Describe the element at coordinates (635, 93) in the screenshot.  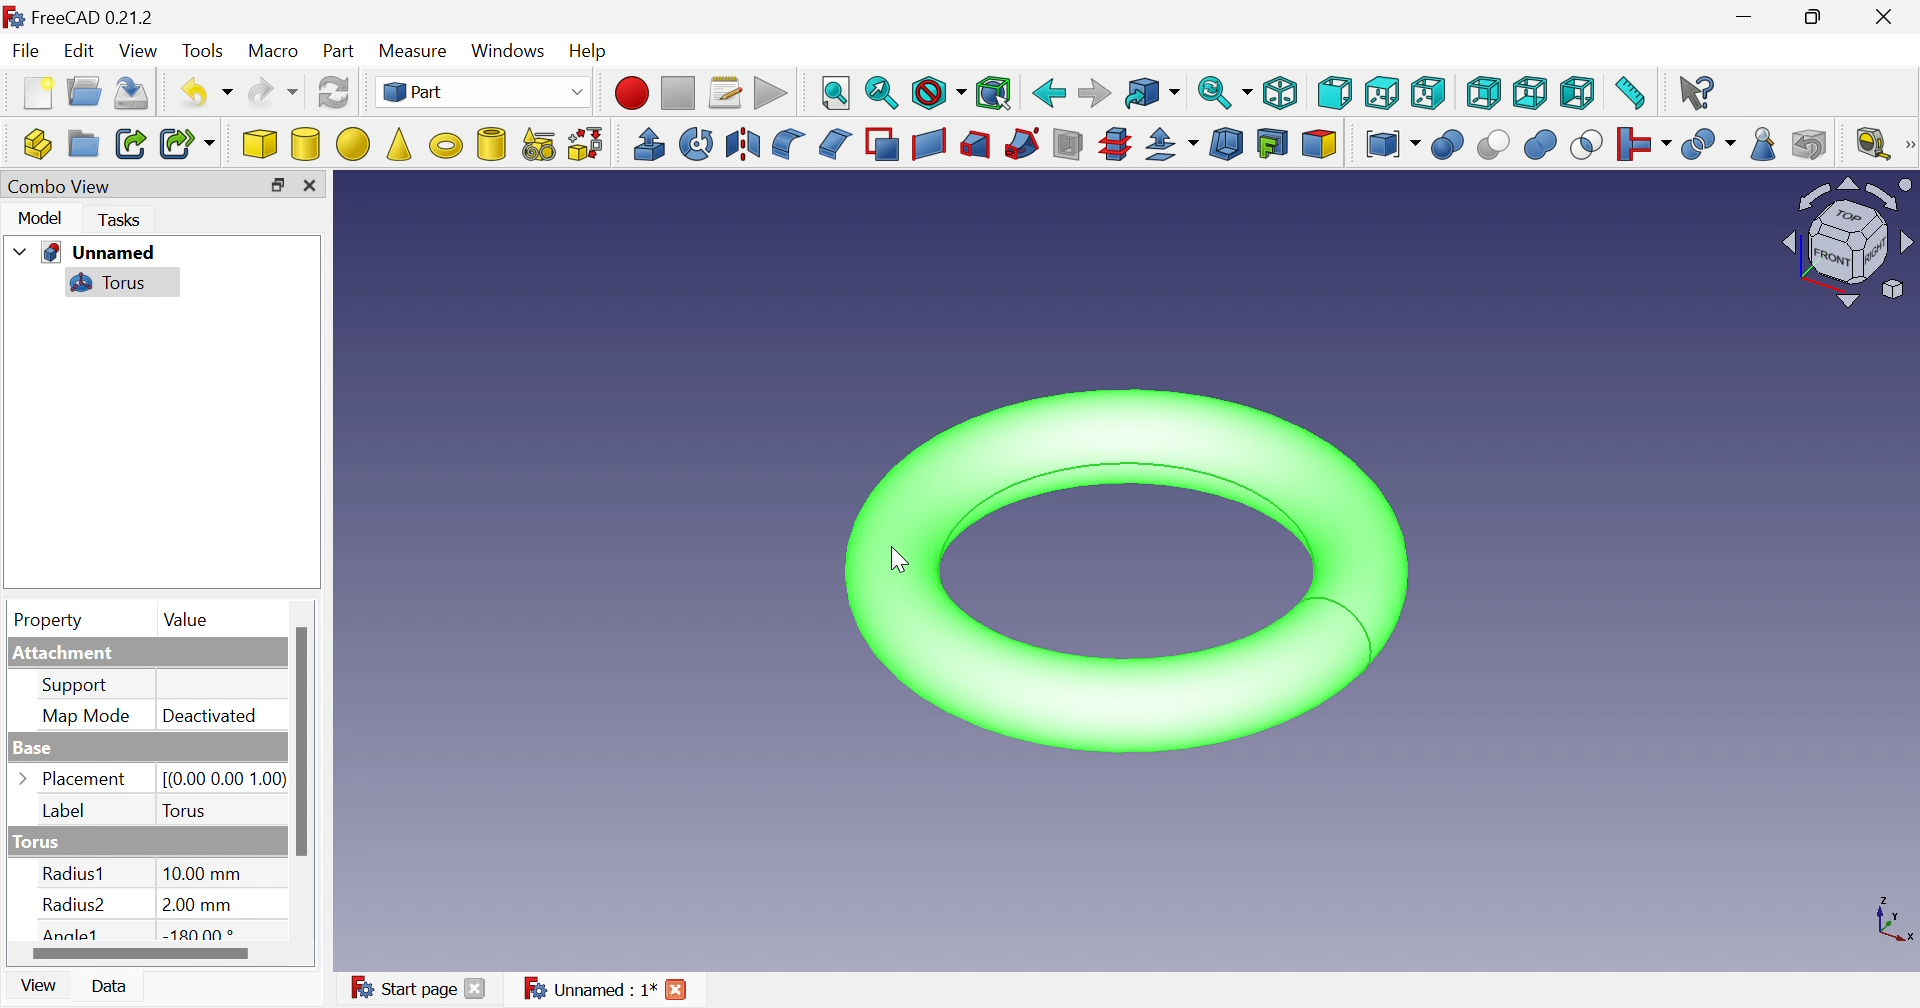
I see `Macro recording` at that location.